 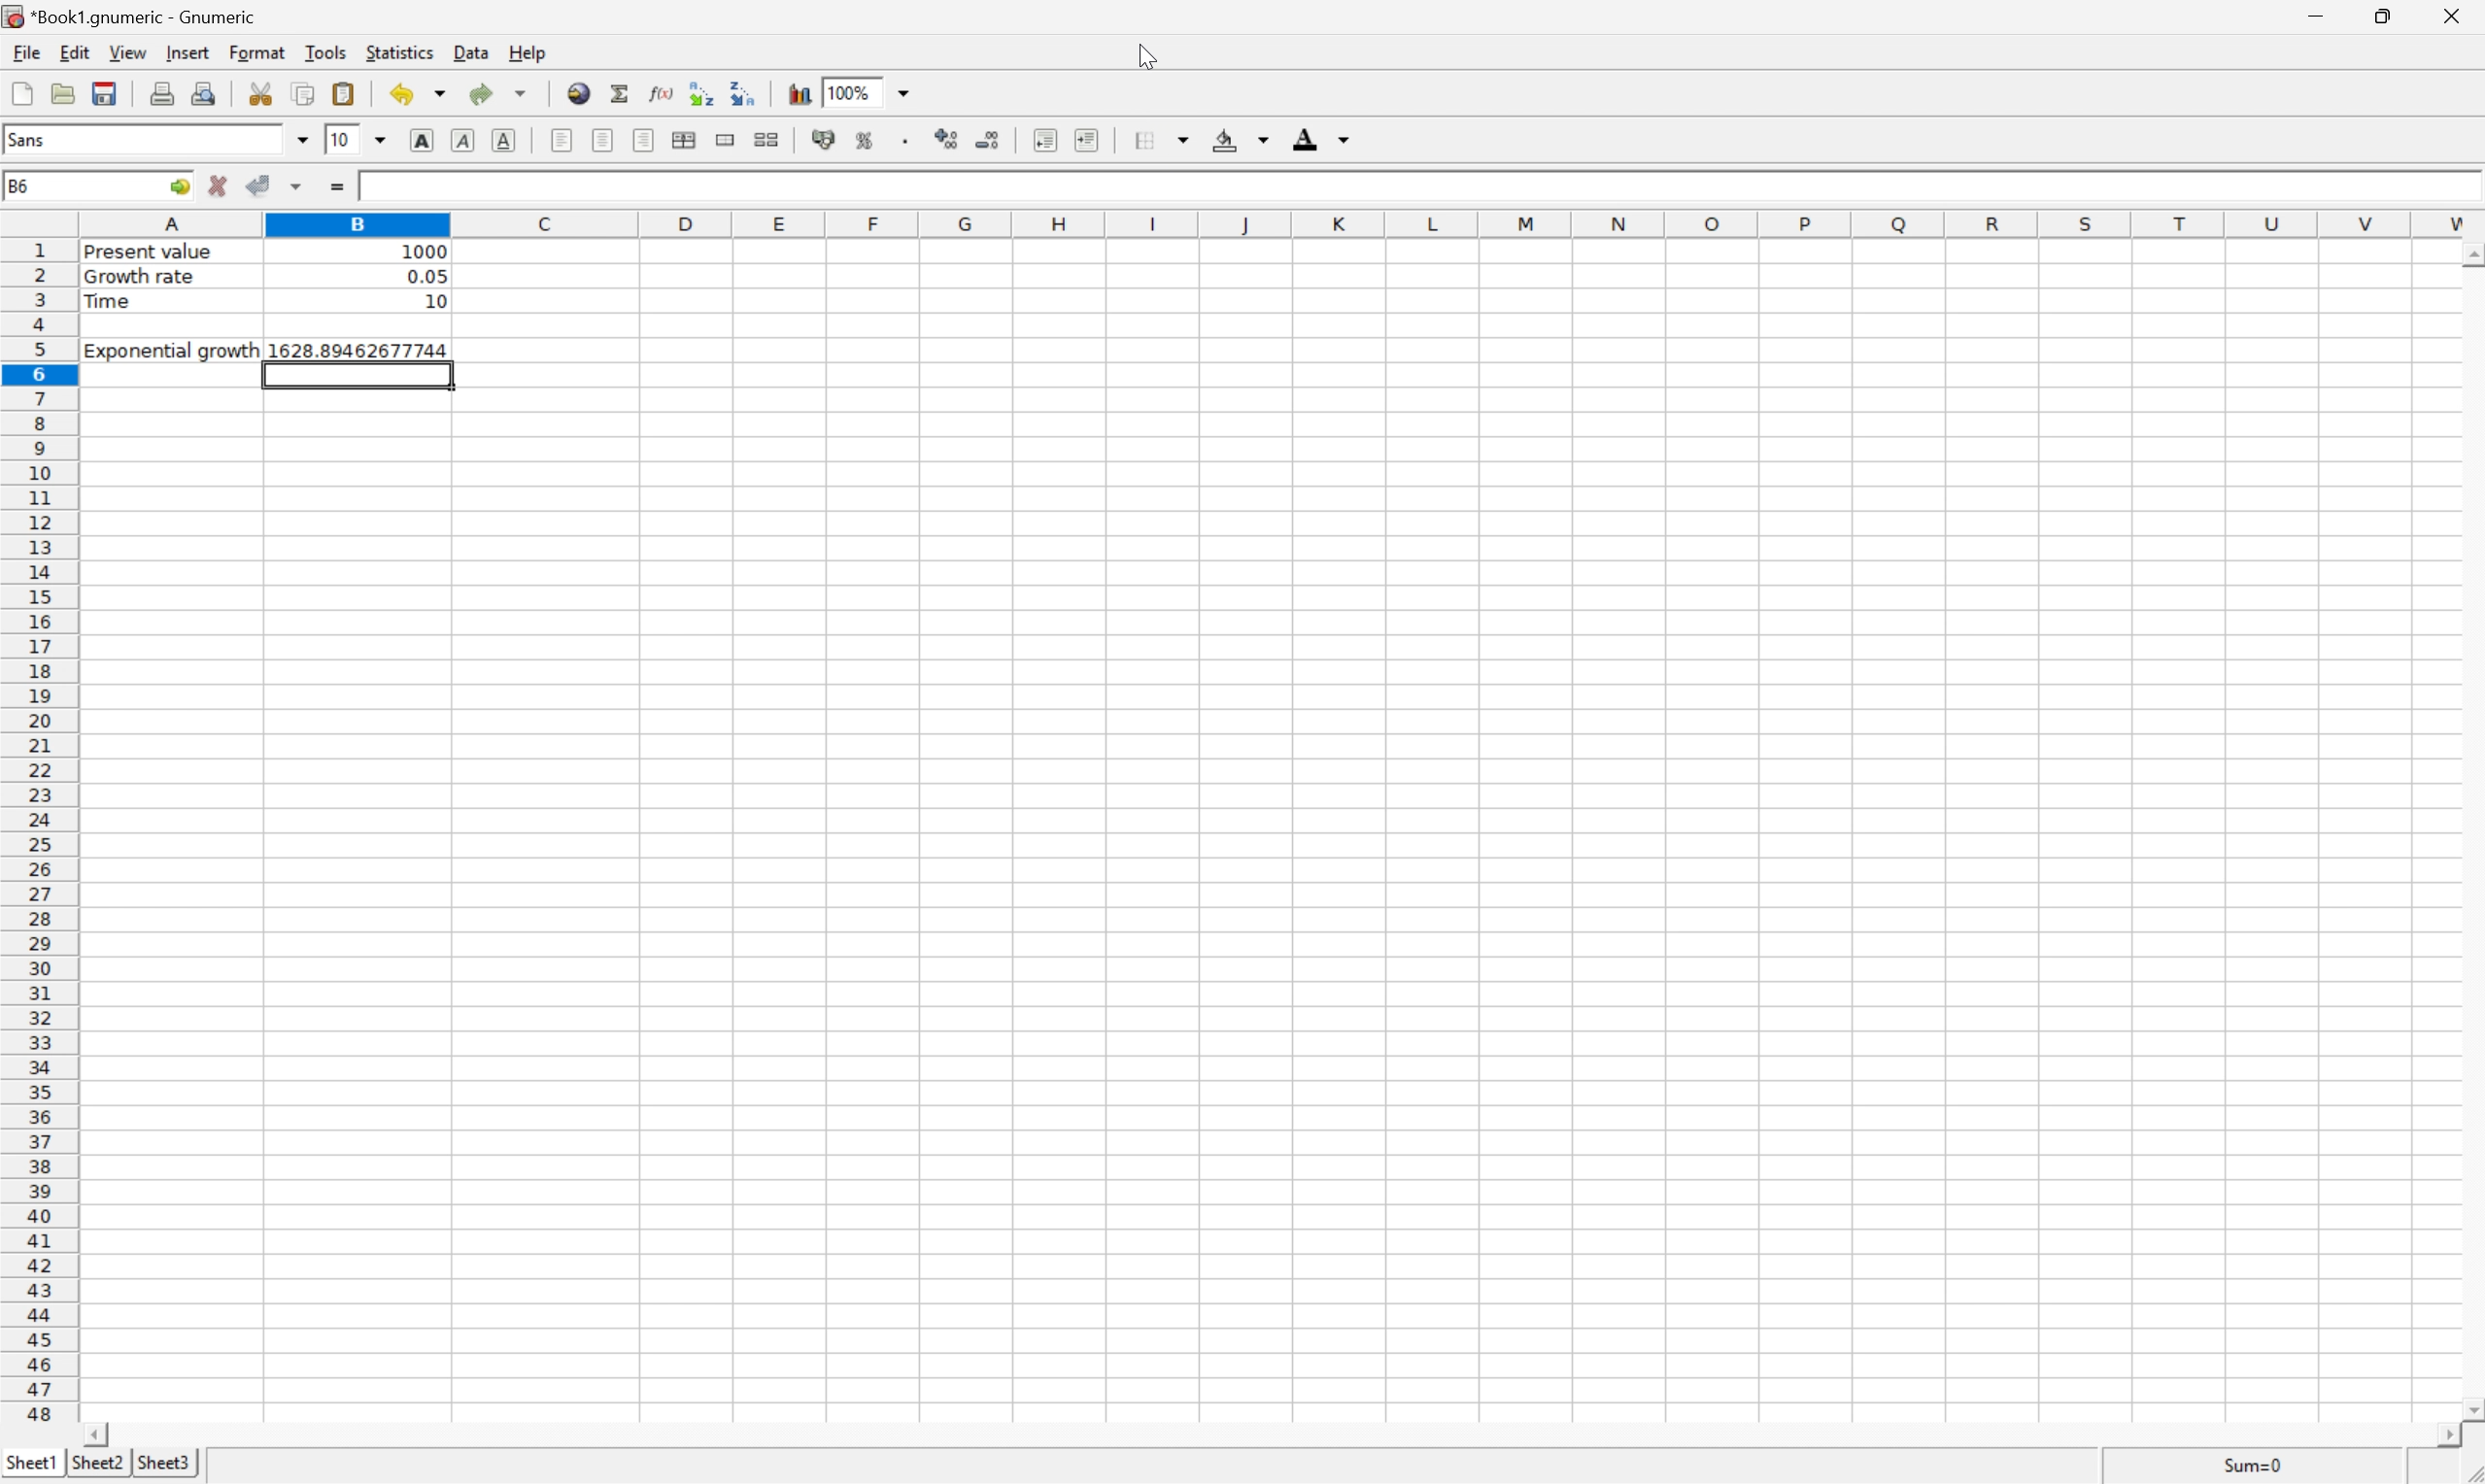 What do you see at coordinates (337, 187) in the screenshot?
I see `Enter formula` at bounding box center [337, 187].